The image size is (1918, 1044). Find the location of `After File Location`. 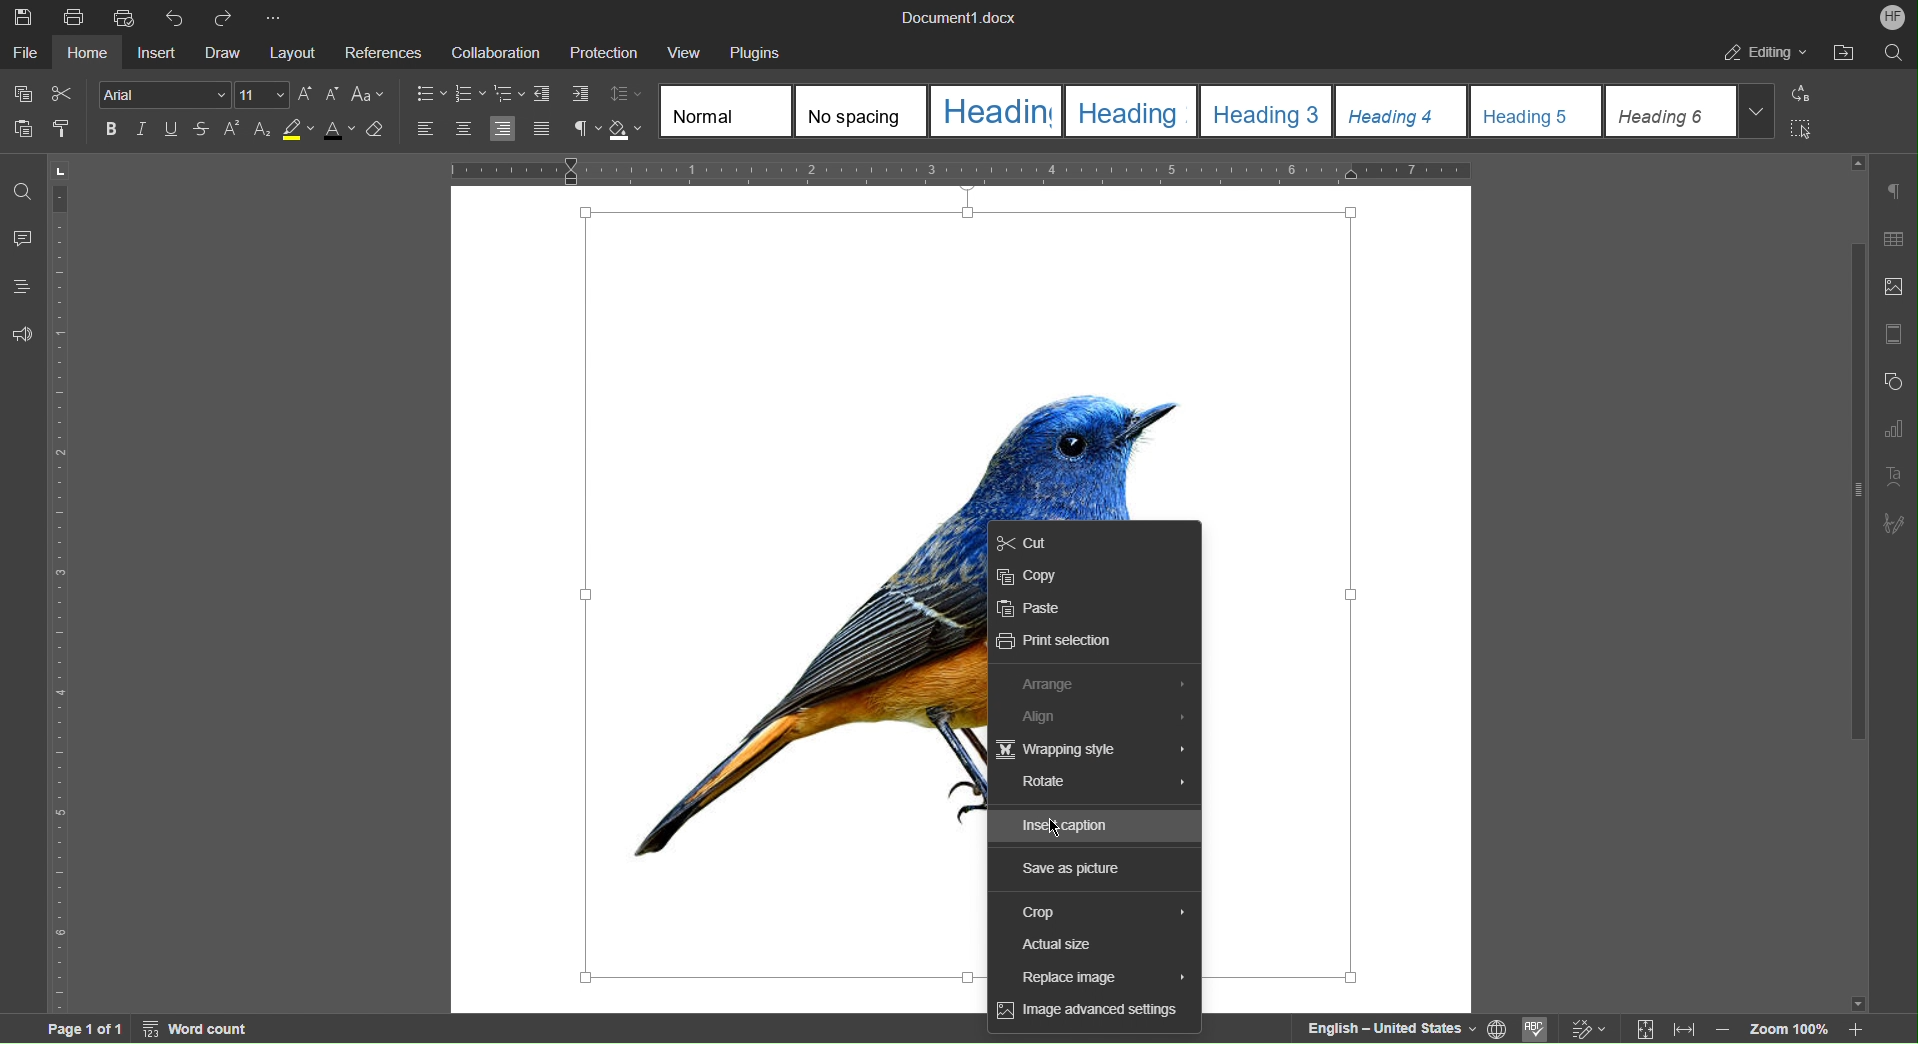

After File Location is located at coordinates (1842, 51).